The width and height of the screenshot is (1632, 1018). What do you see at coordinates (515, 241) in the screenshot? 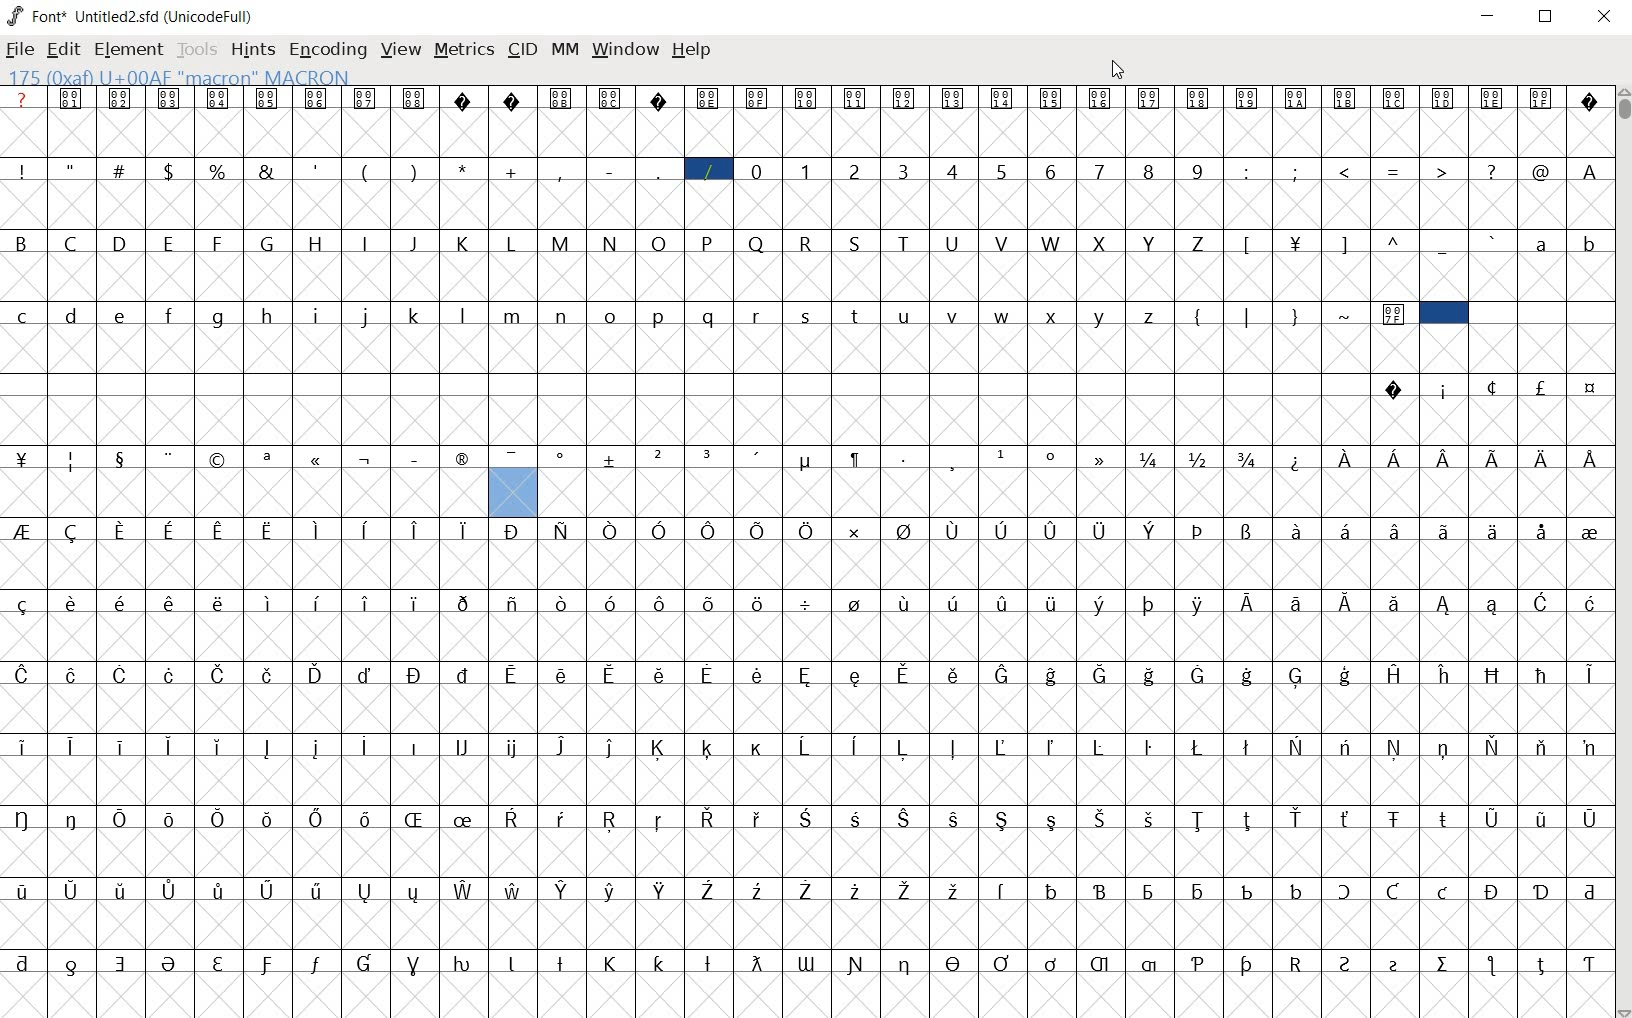
I see `L` at bounding box center [515, 241].